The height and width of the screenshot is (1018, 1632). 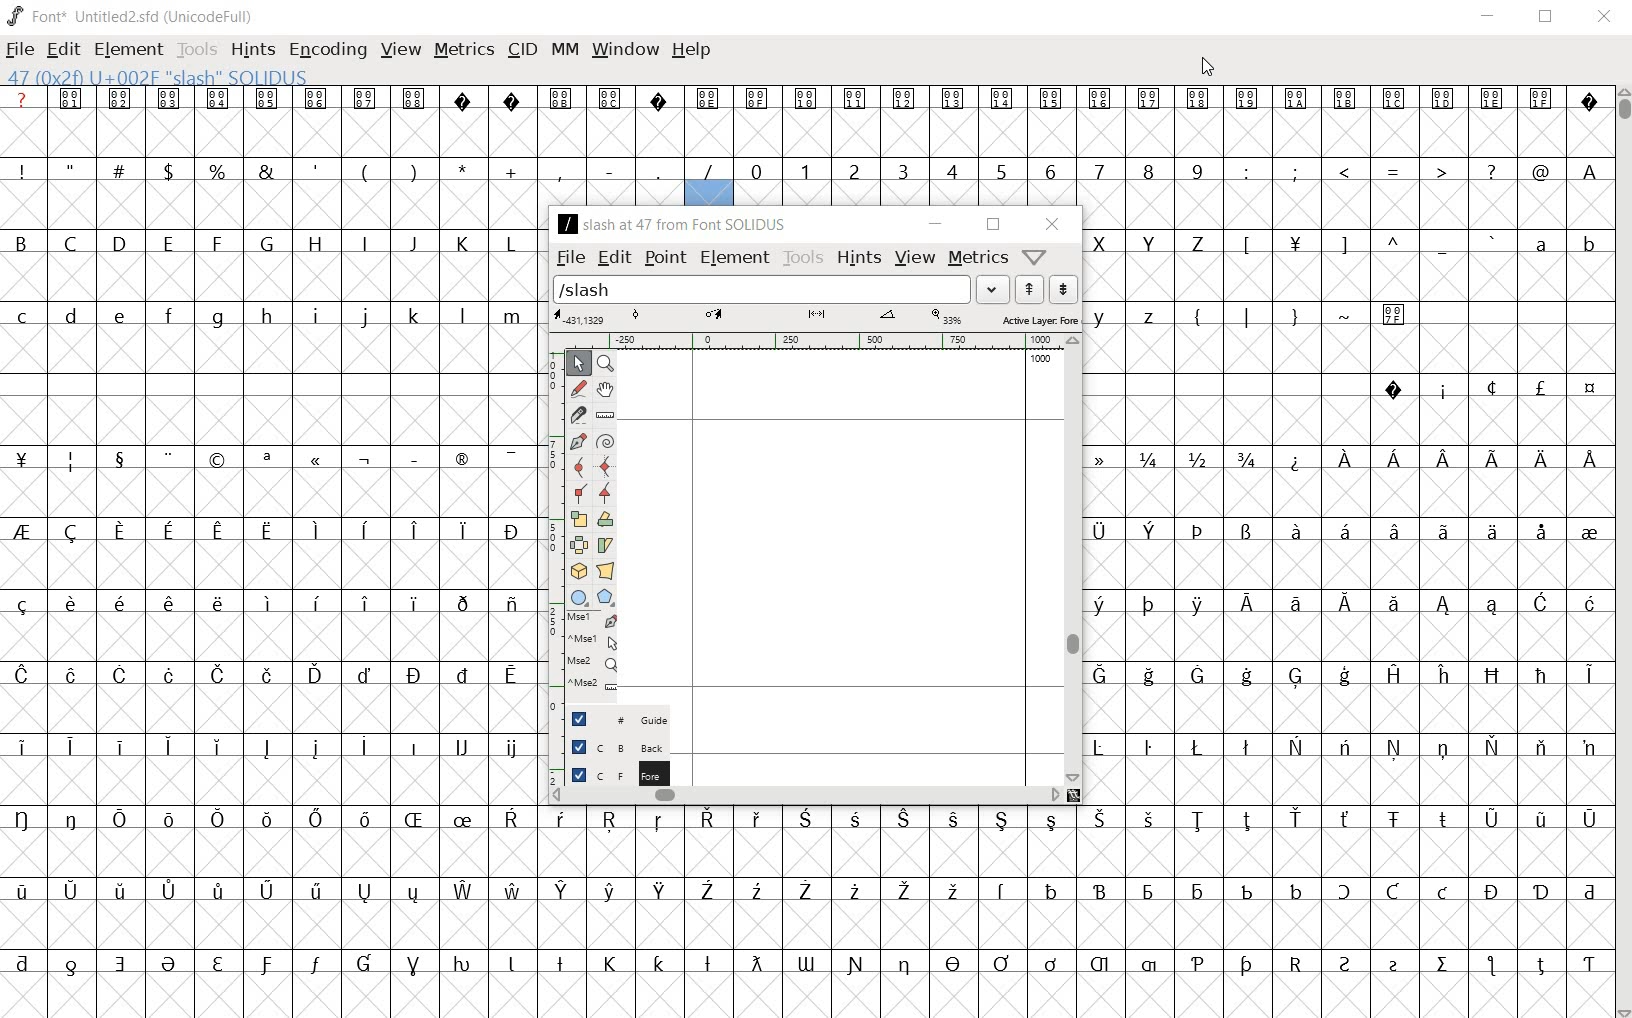 I want to click on special symbols, so click(x=803, y=98).